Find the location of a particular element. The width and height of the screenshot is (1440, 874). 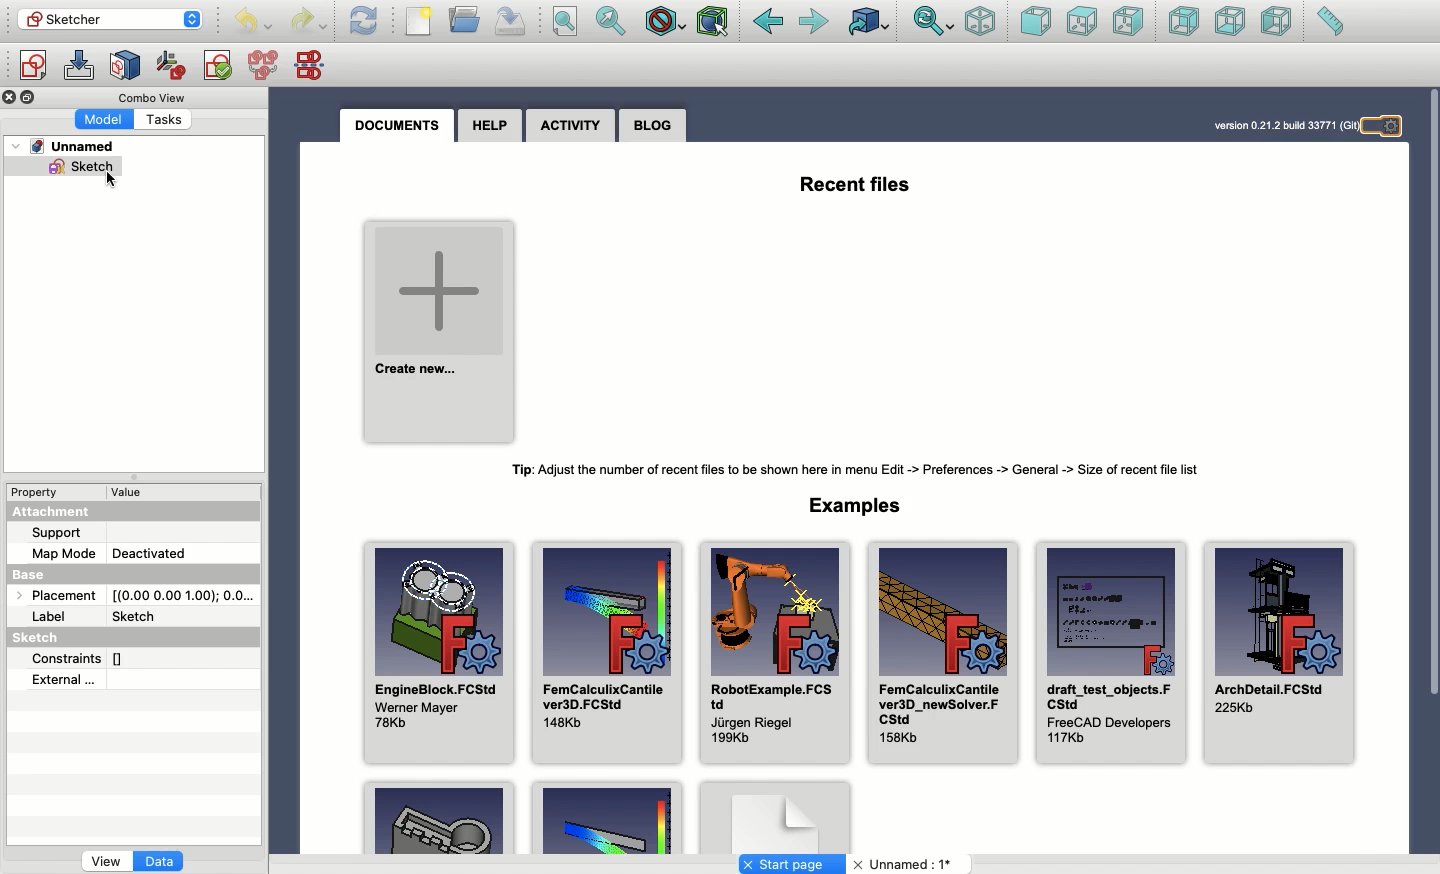

Sketch is located at coordinates (43, 639).